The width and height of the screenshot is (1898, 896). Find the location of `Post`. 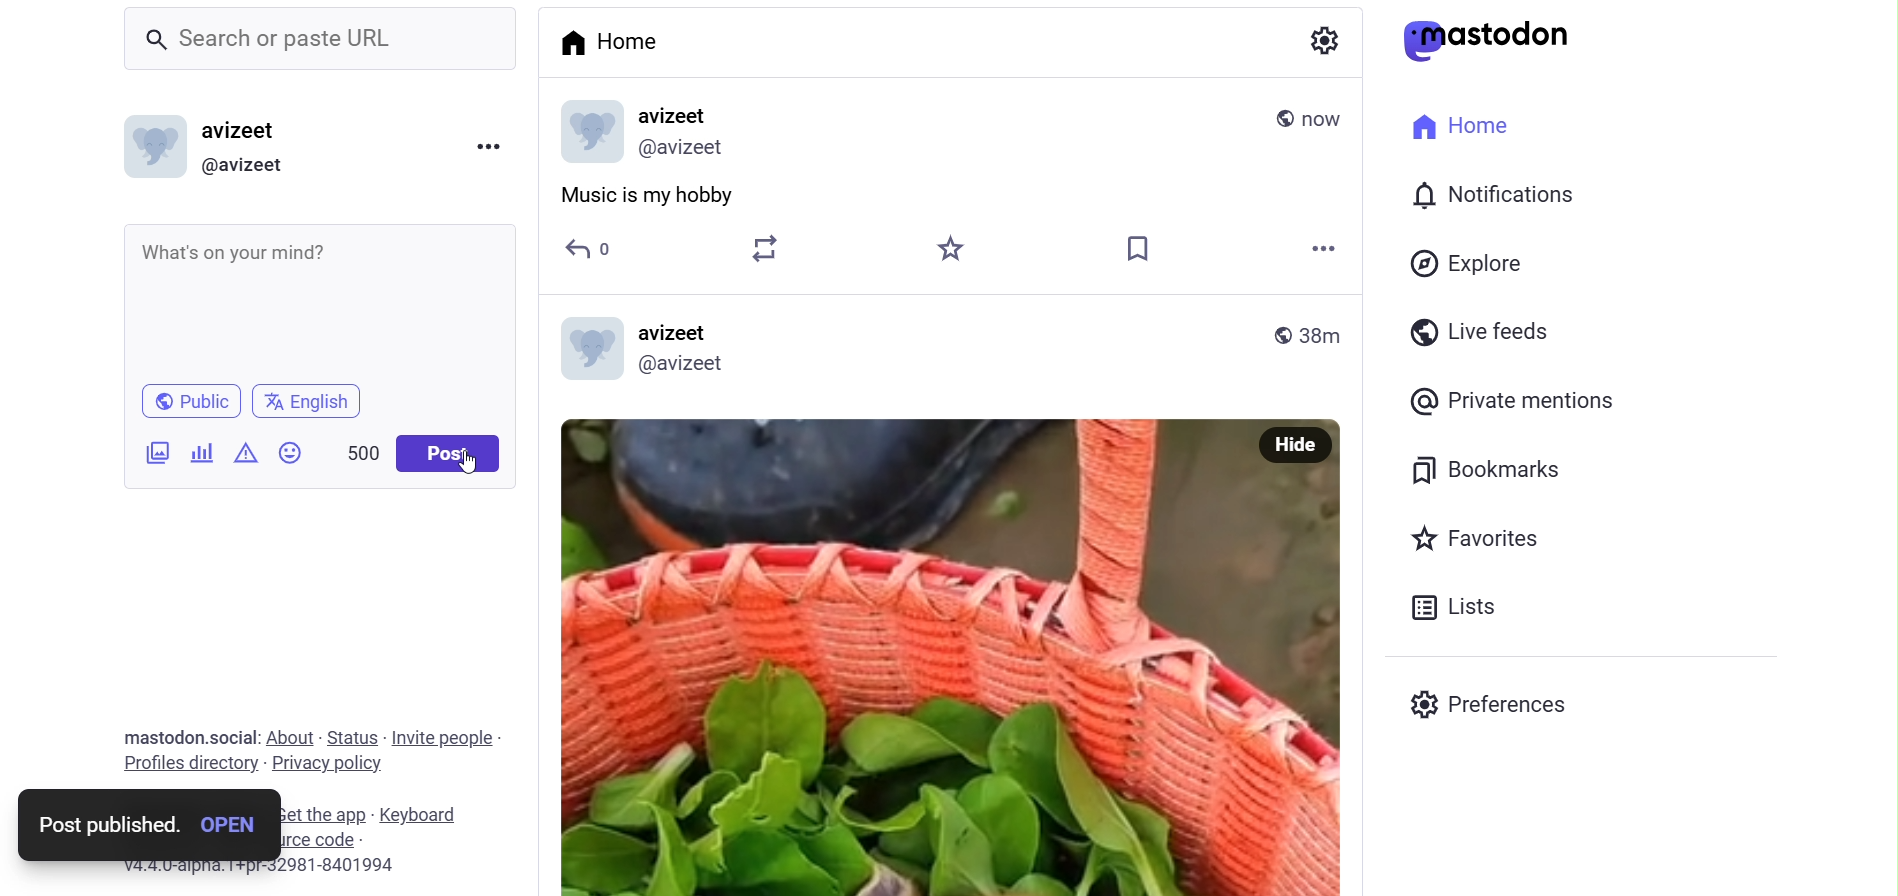

Post is located at coordinates (447, 453).